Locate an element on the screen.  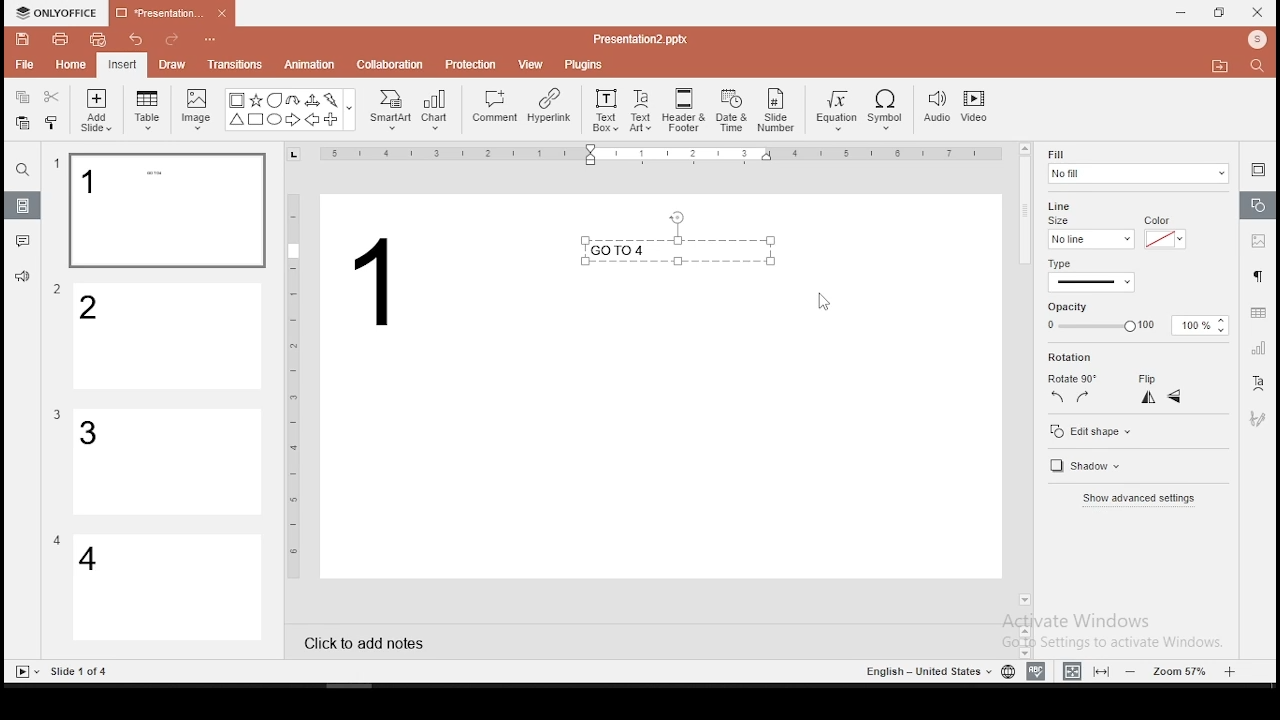
 is located at coordinates (81, 672).